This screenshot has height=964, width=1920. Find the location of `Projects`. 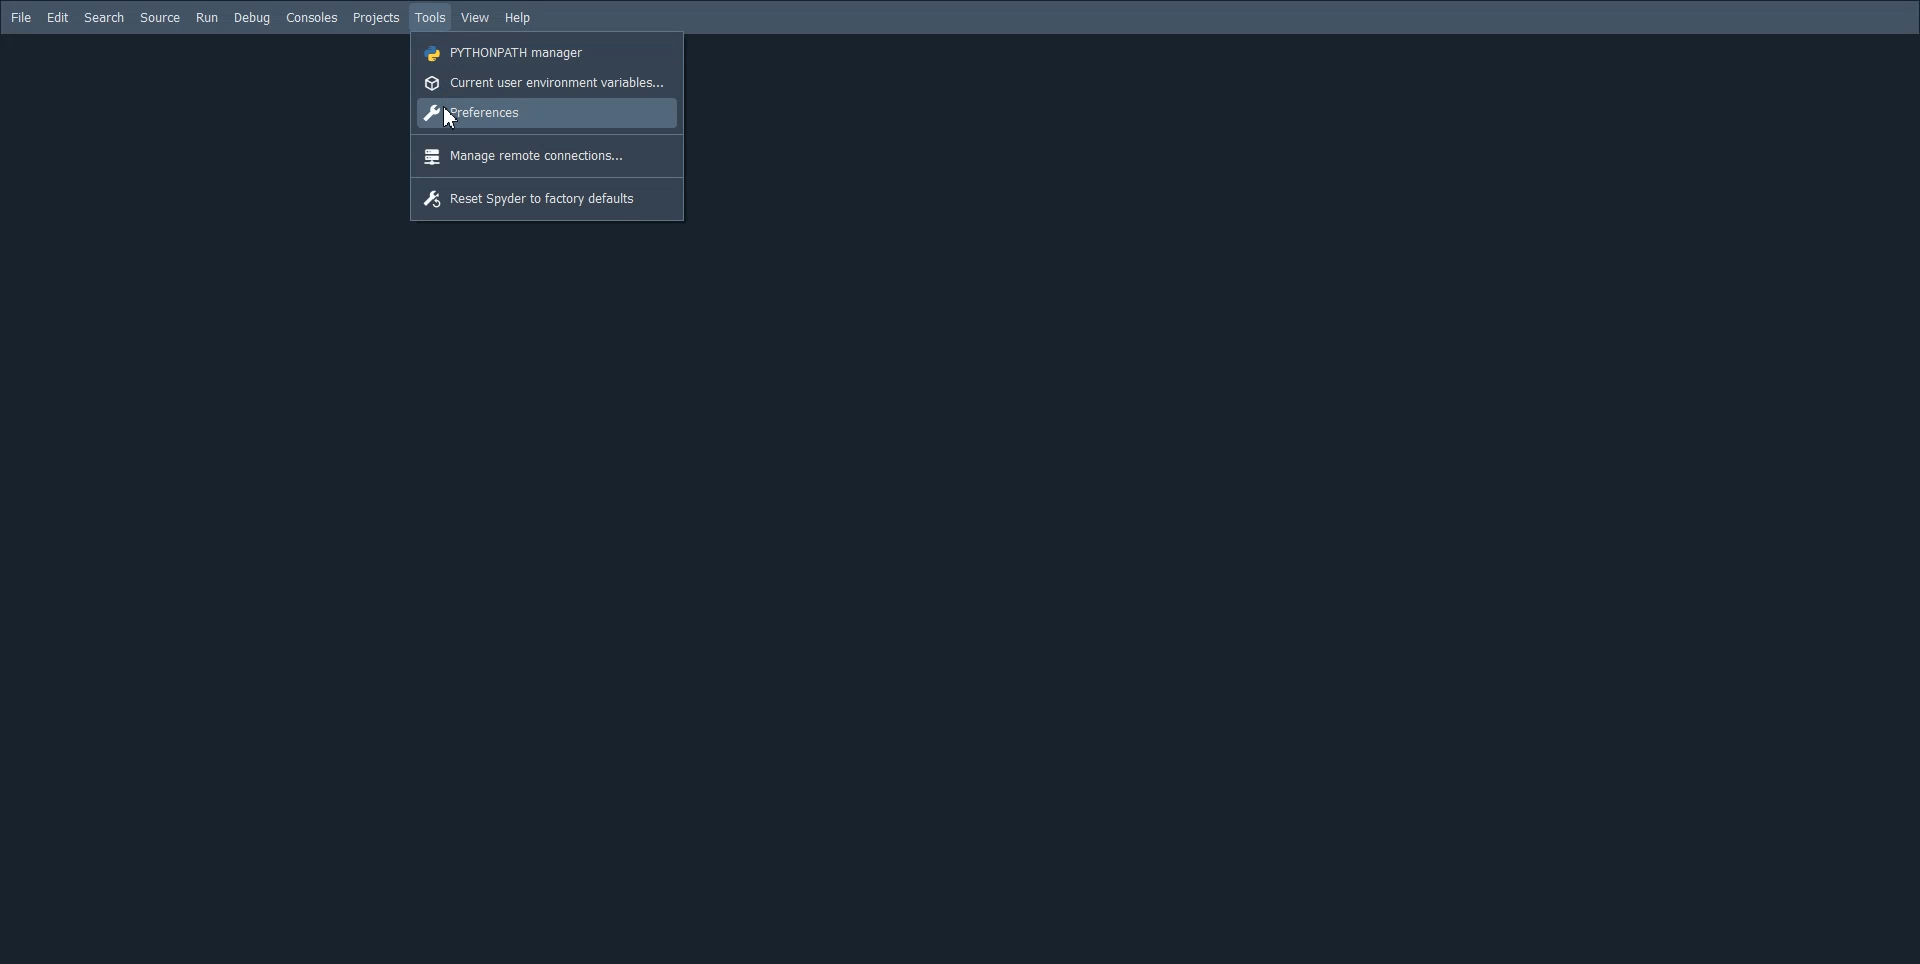

Projects is located at coordinates (376, 17).